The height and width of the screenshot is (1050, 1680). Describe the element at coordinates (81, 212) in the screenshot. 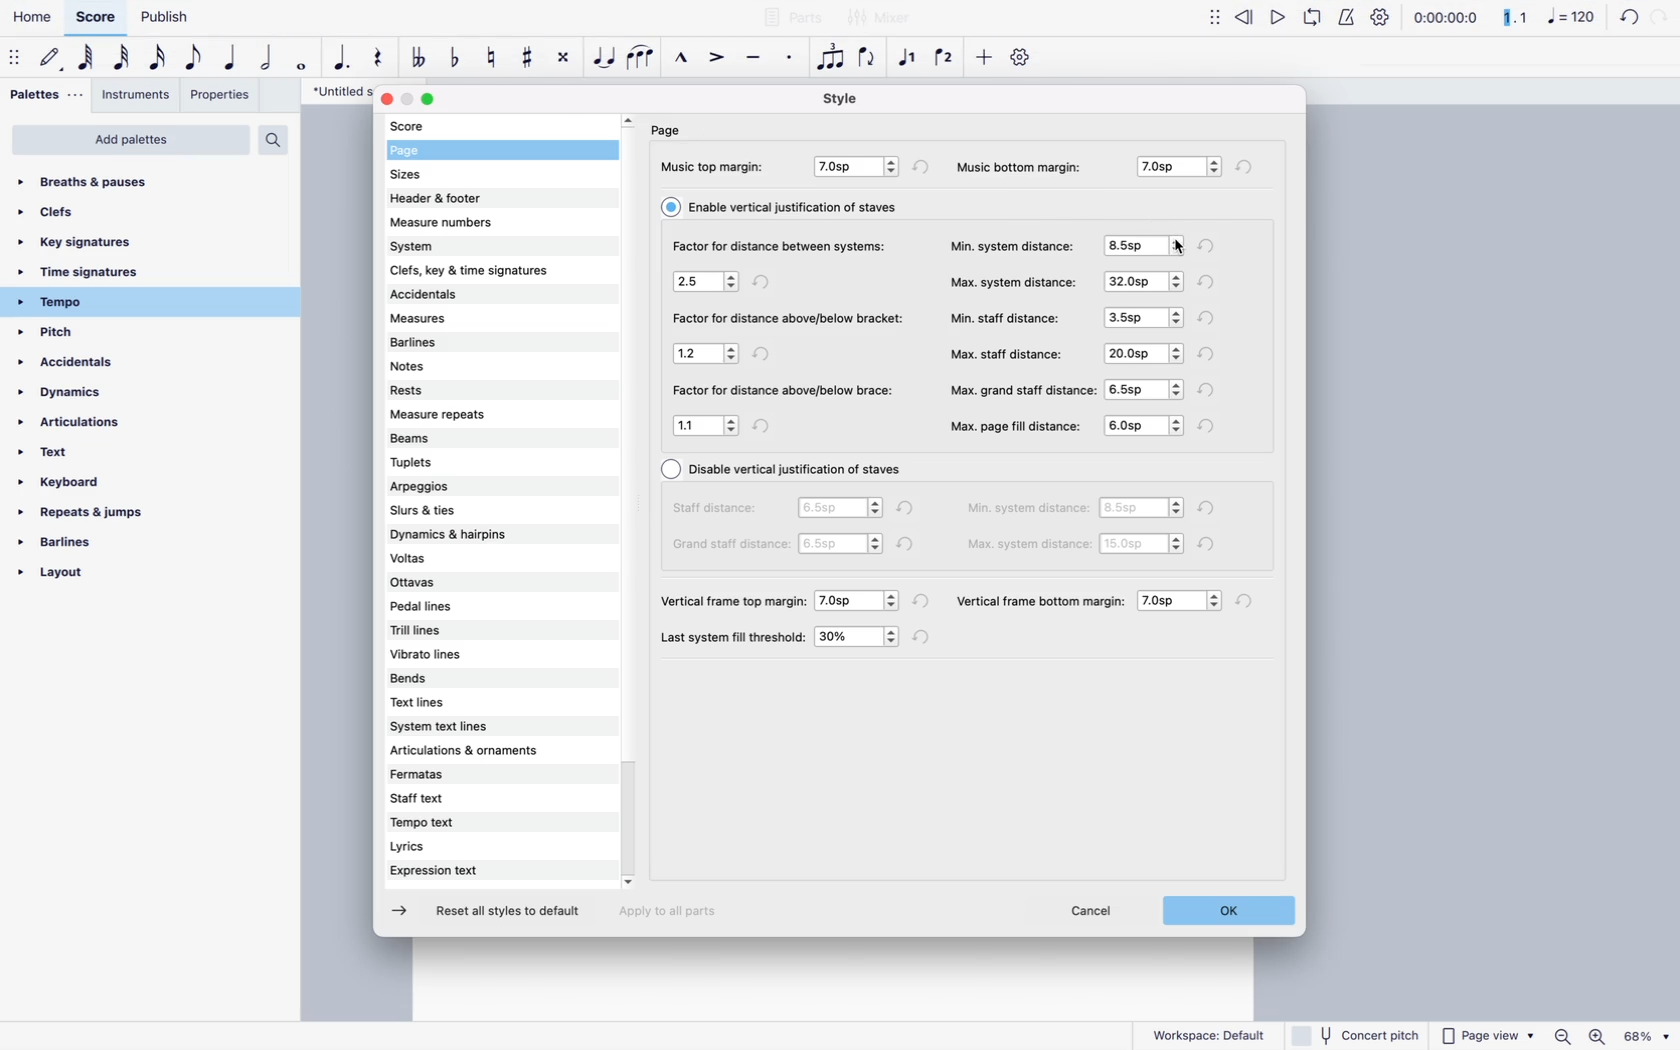

I see `clefs` at that location.